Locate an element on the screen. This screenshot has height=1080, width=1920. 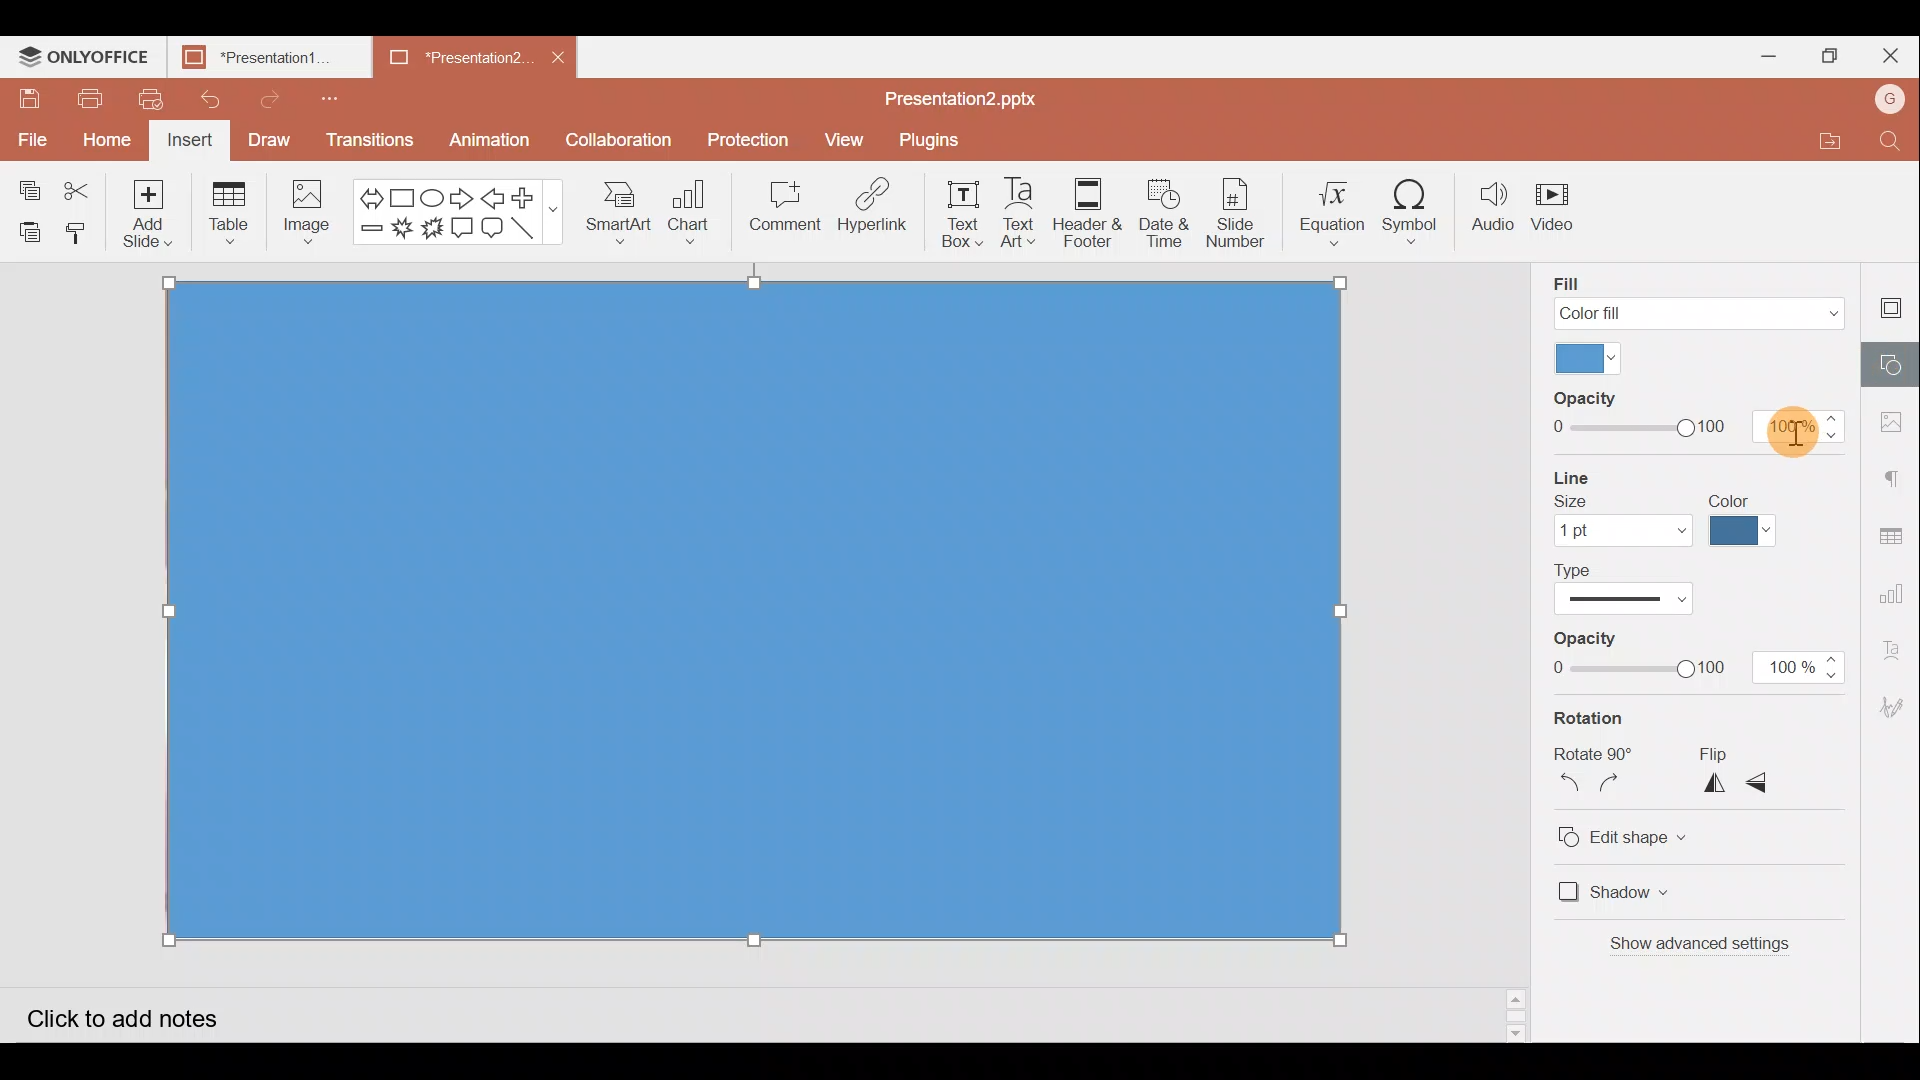
Cursor on opacity percentage is located at coordinates (1810, 441).